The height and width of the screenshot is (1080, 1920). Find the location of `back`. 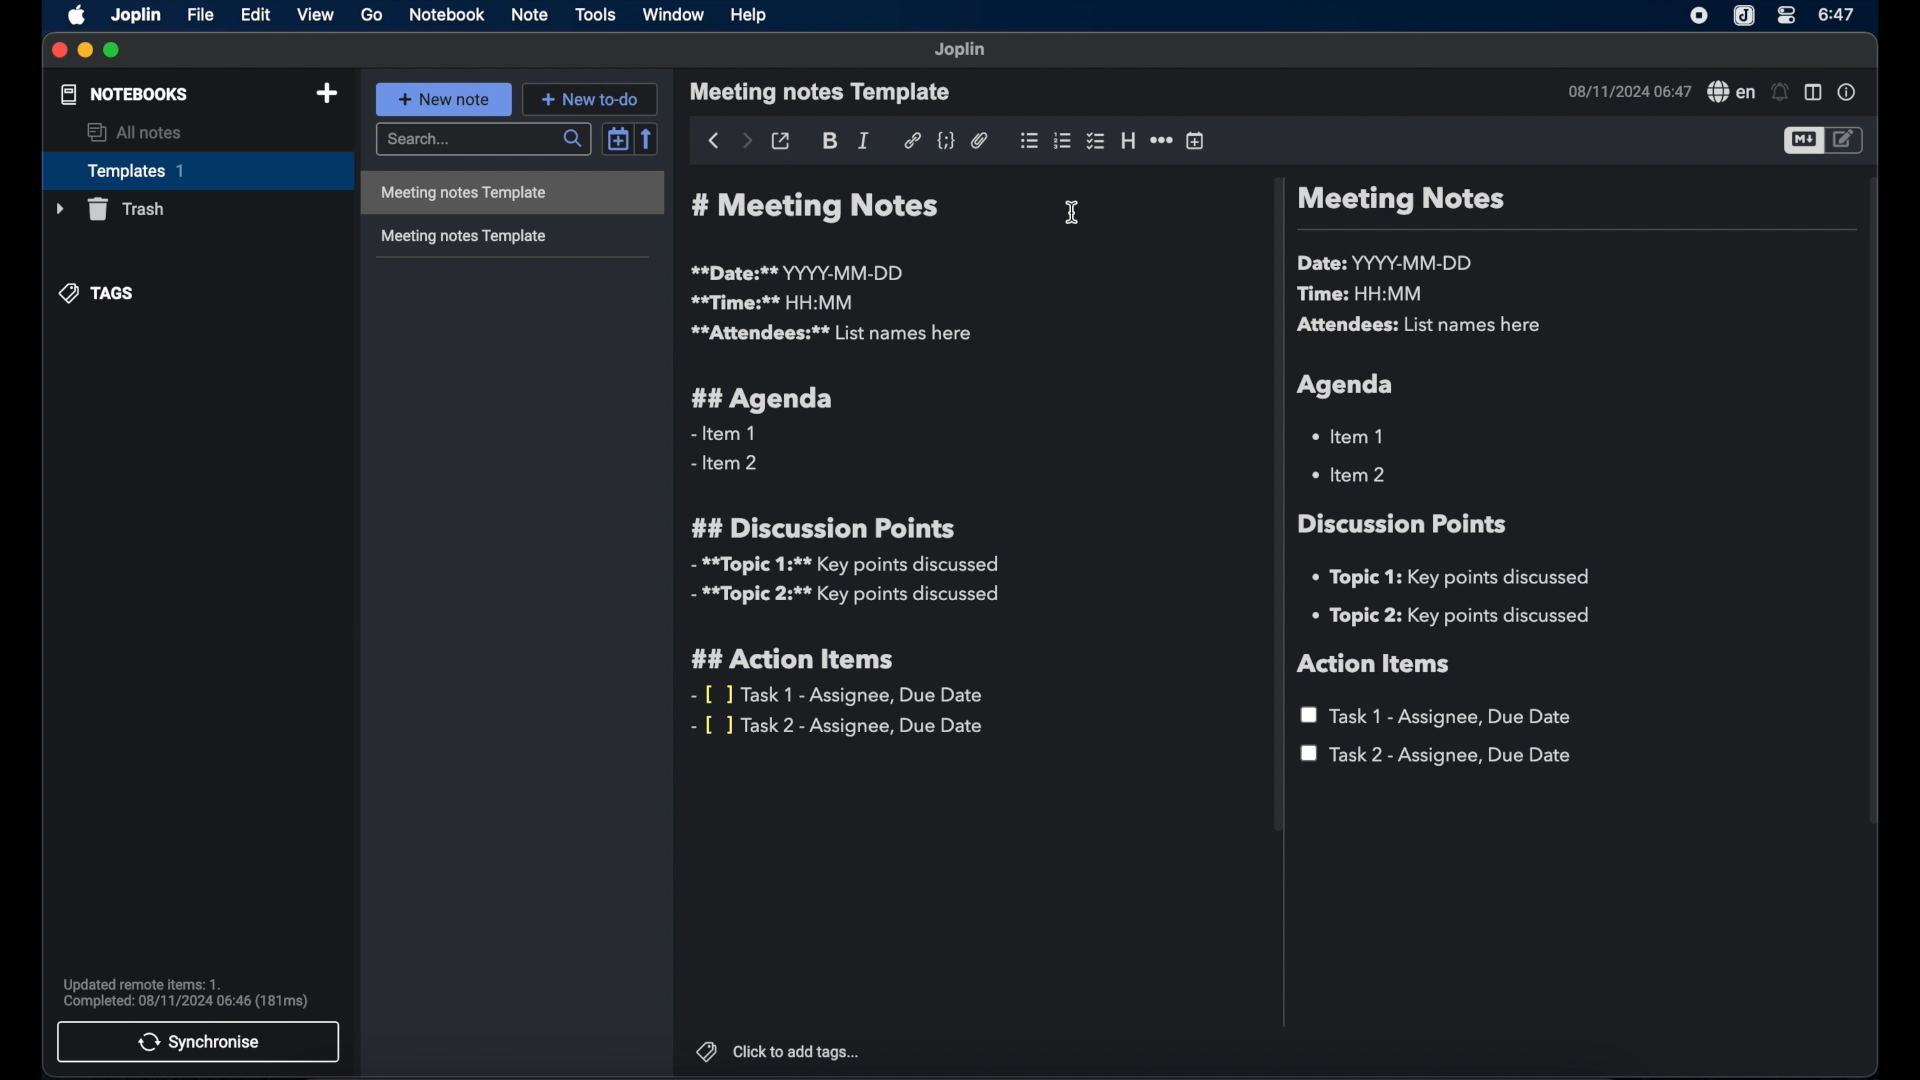

back is located at coordinates (711, 140).